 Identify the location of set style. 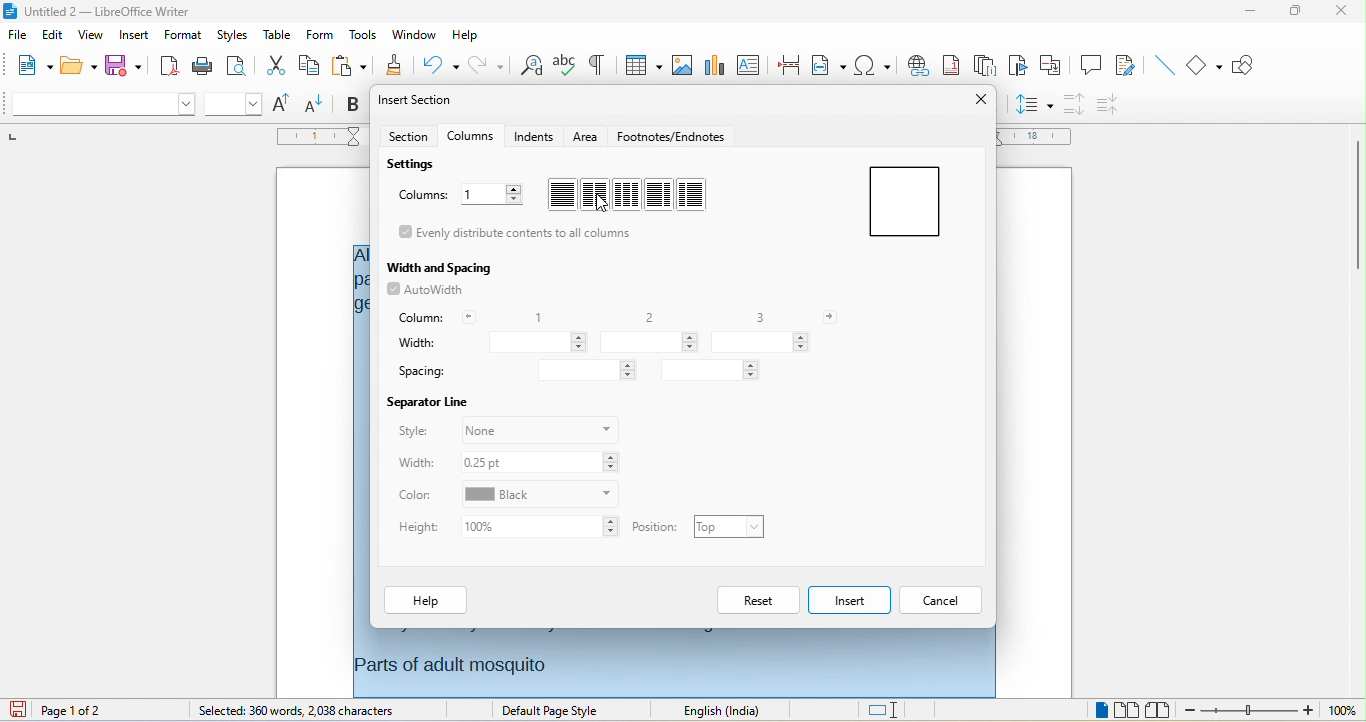
(540, 428).